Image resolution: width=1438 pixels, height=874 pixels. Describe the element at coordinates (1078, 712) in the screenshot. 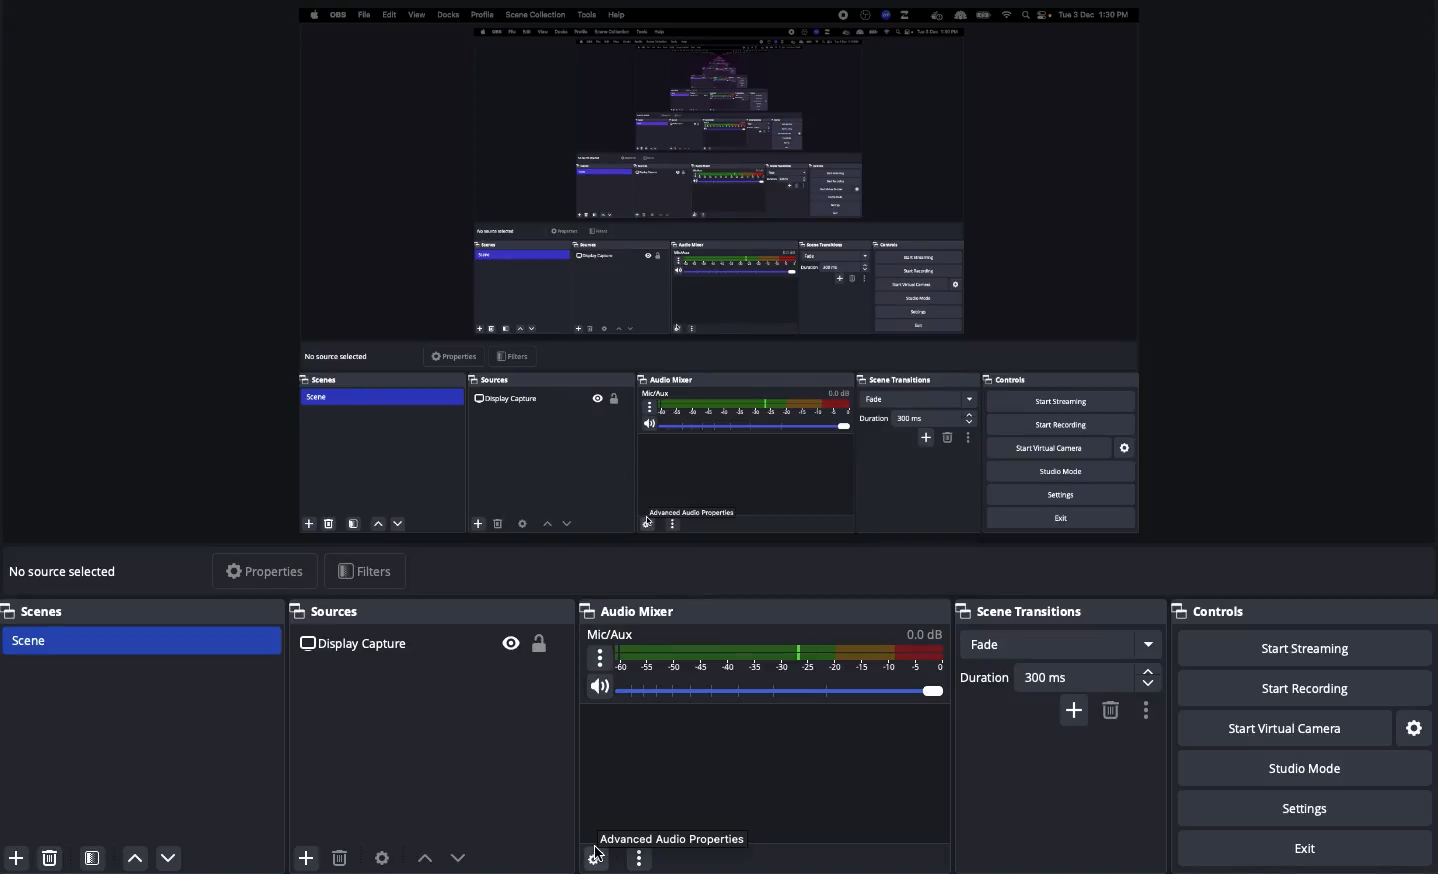

I see `Add` at that location.